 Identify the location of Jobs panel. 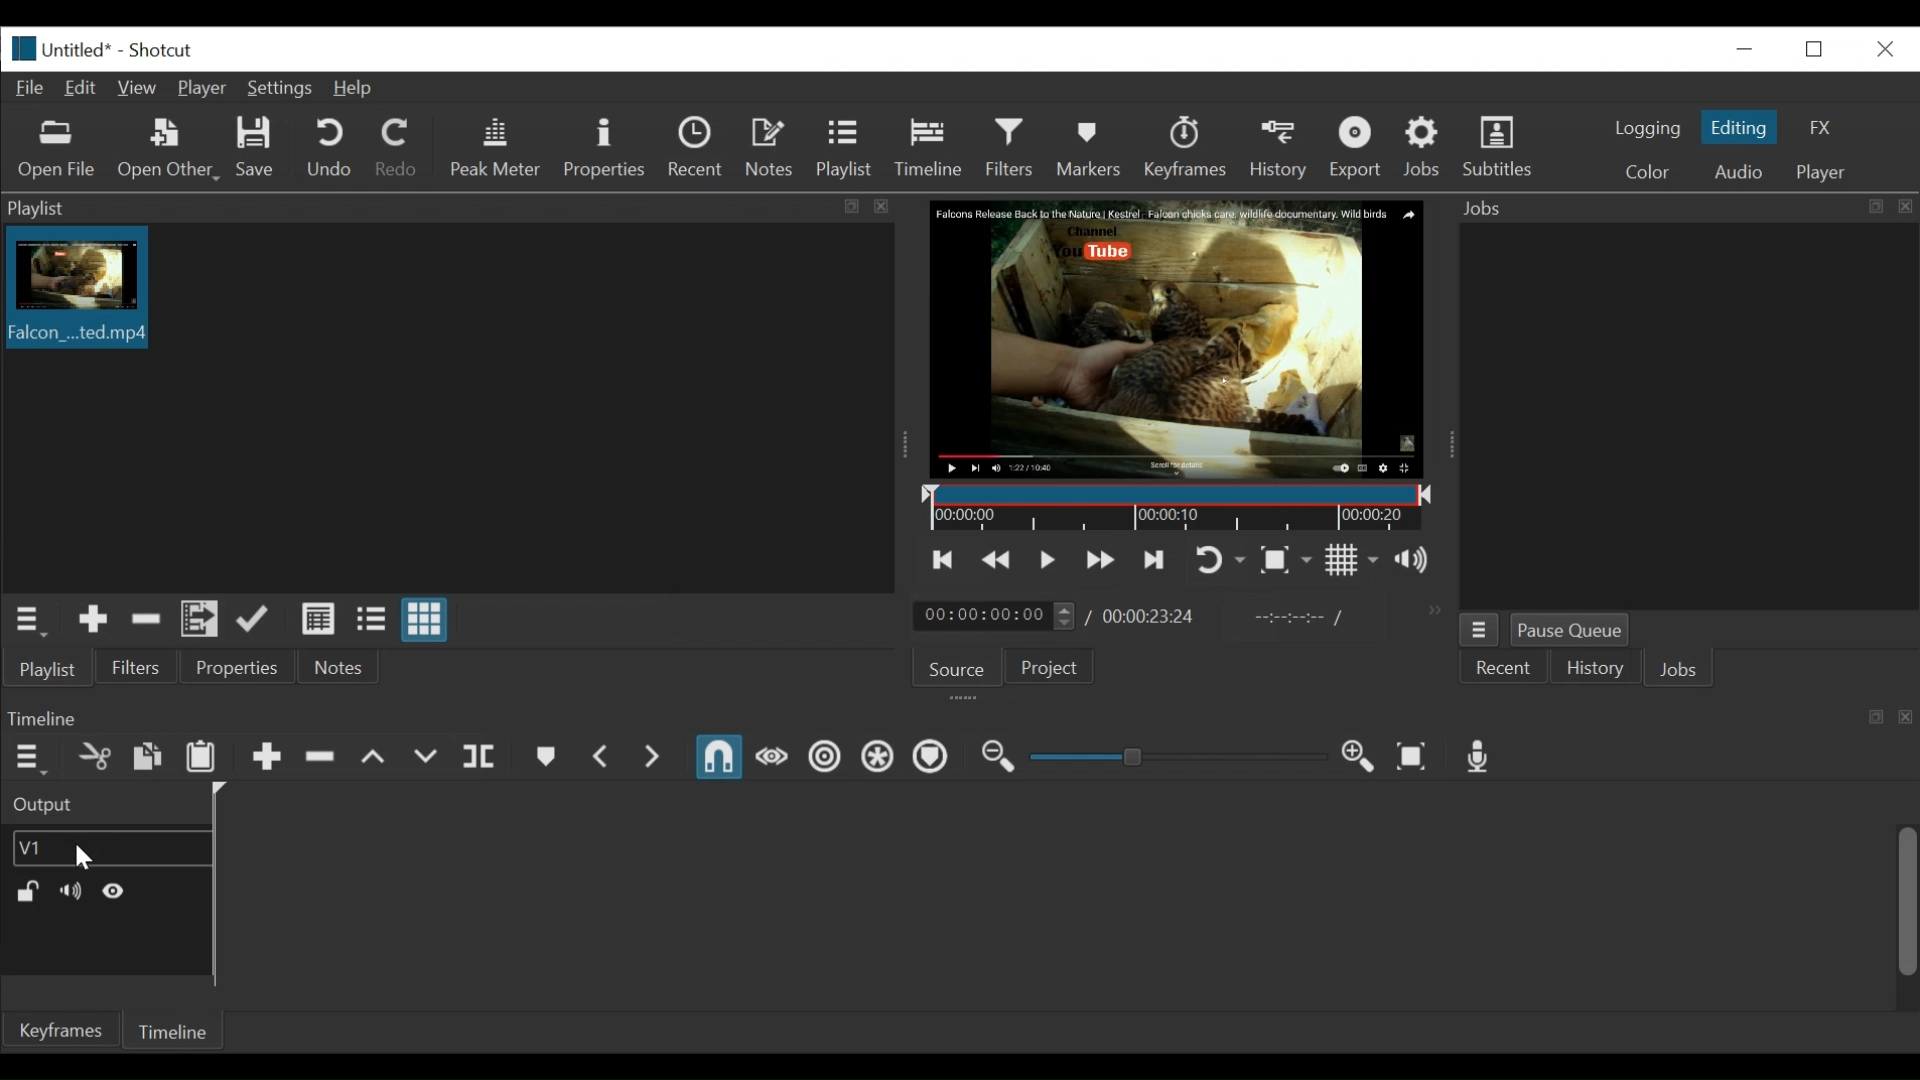
(1677, 416).